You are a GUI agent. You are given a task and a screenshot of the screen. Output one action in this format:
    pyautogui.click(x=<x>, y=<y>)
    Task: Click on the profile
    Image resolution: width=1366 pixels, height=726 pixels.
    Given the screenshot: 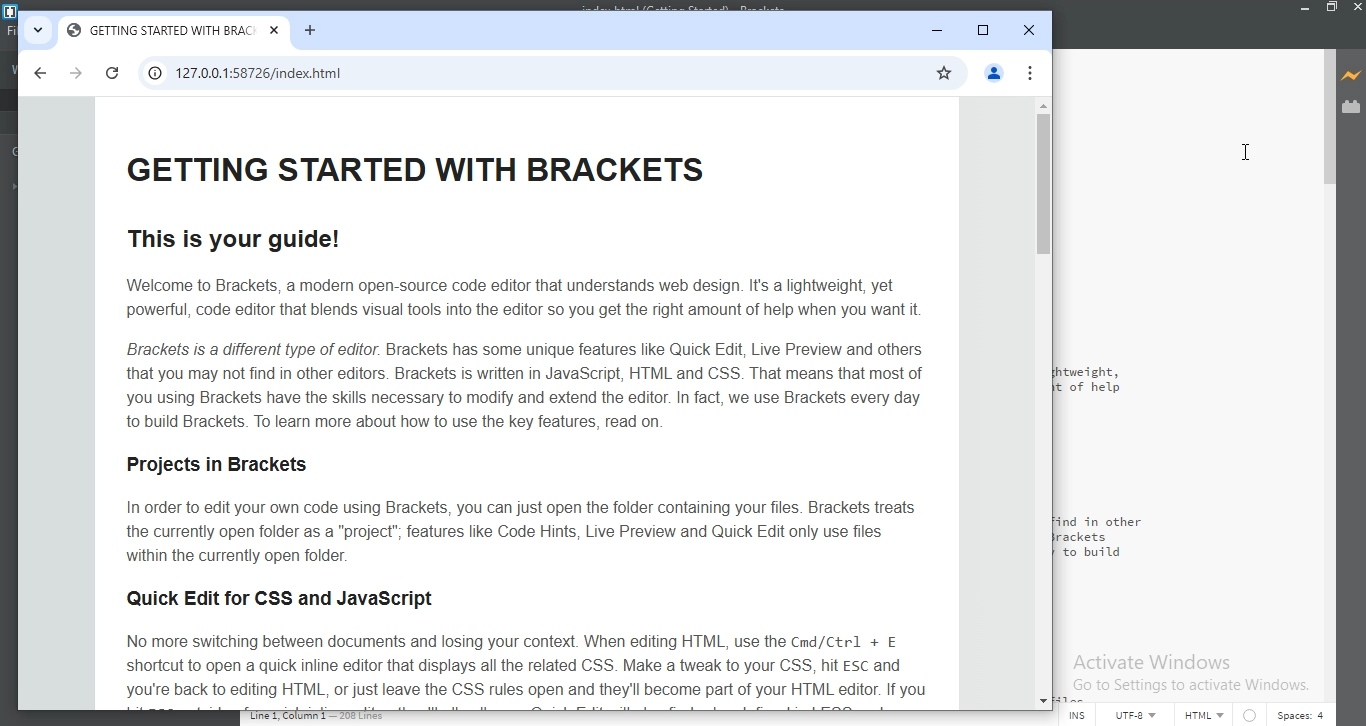 What is the action you would take?
    pyautogui.click(x=992, y=75)
    